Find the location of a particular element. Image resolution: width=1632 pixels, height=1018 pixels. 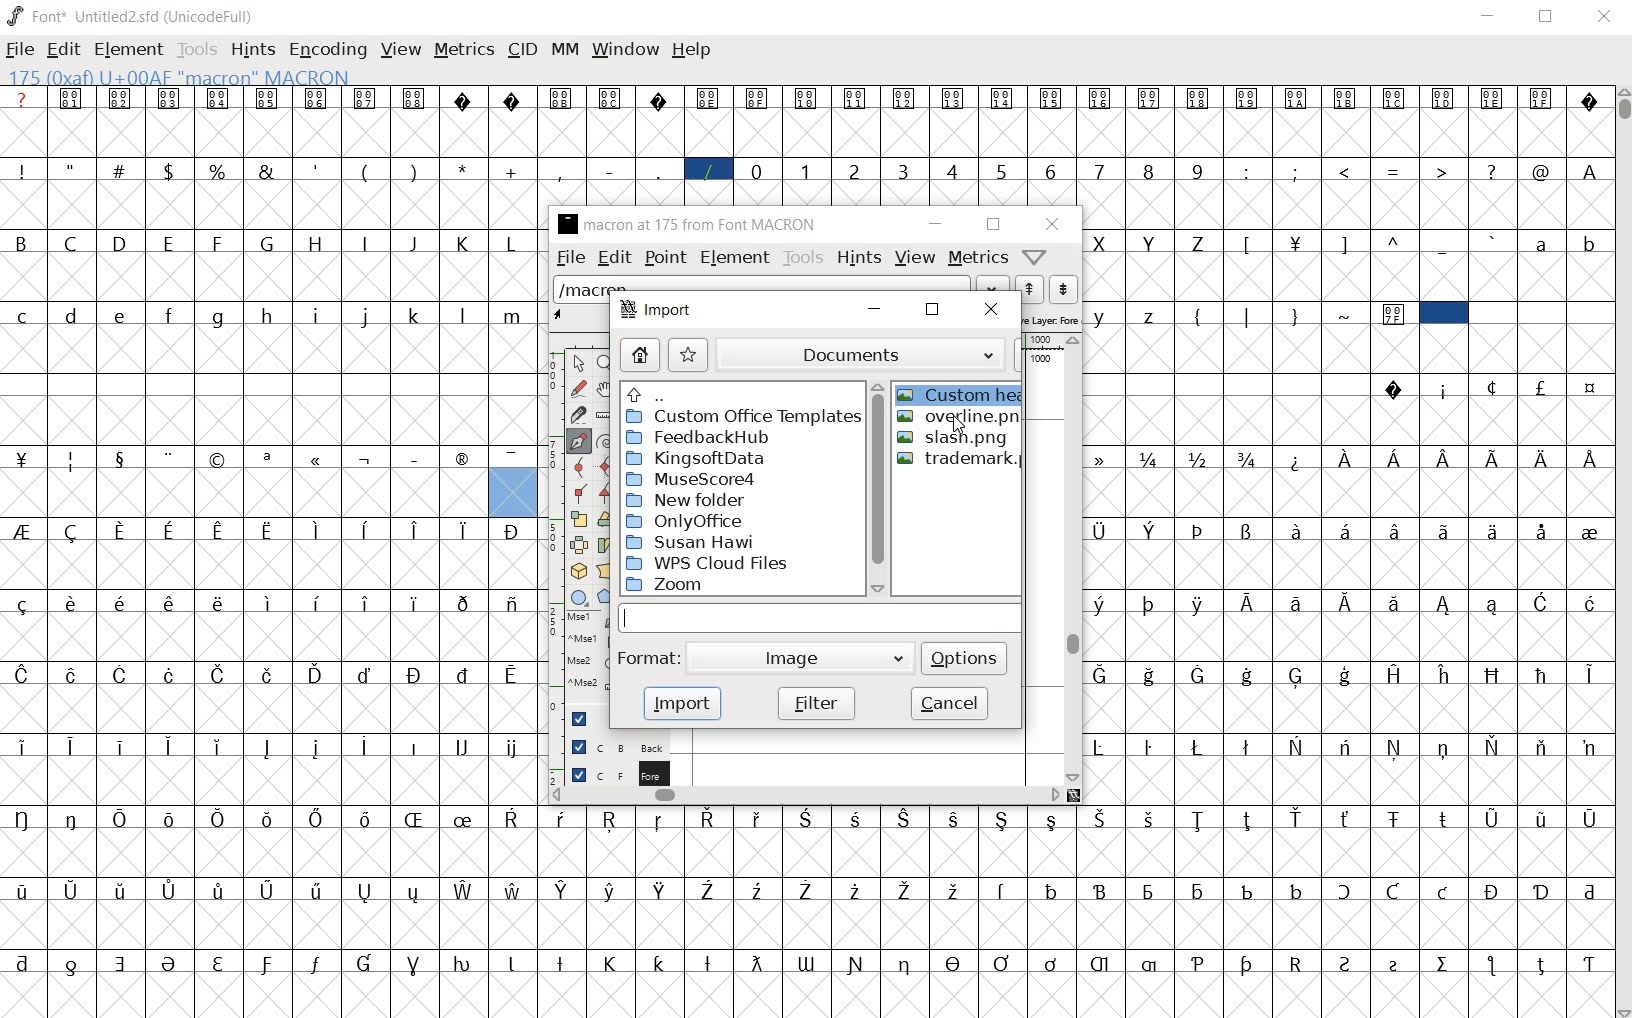

Tools is located at coordinates (197, 49).